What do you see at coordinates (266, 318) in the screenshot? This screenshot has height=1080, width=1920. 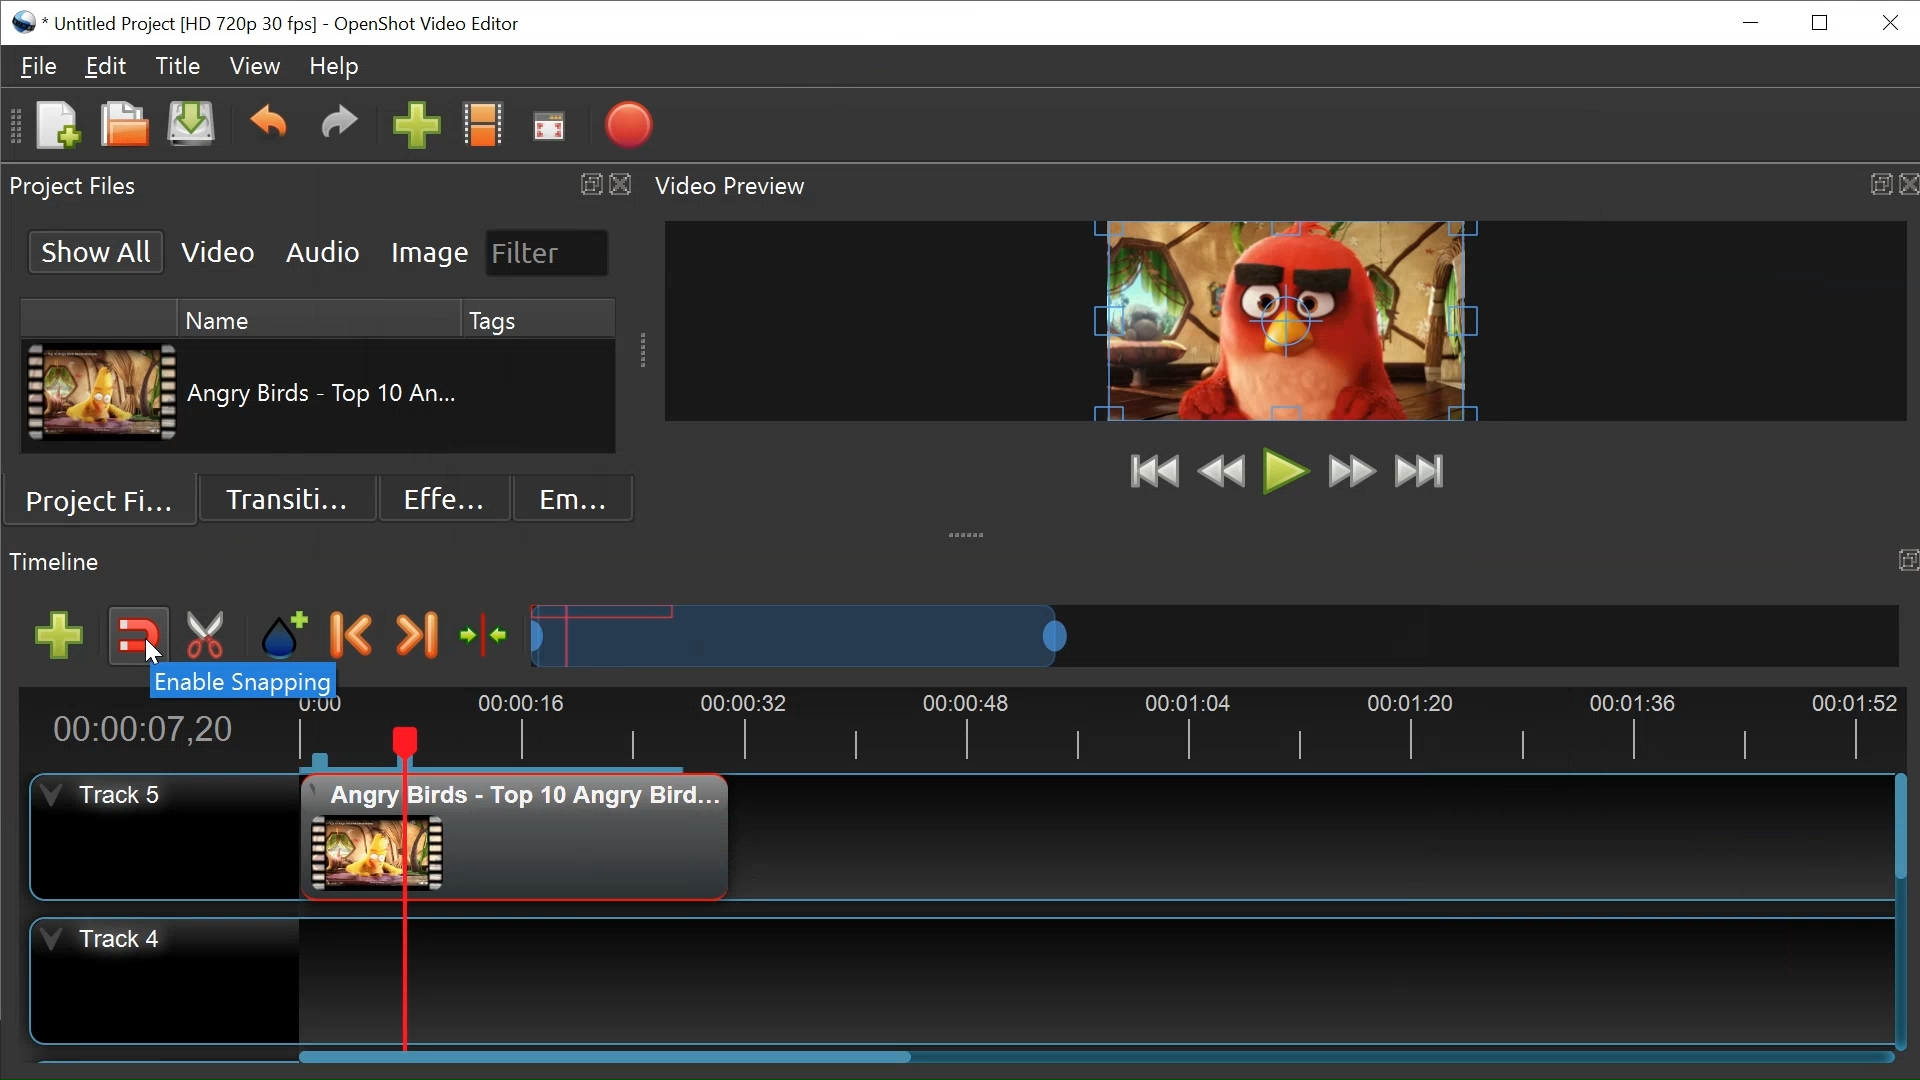 I see `` at bounding box center [266, 318].